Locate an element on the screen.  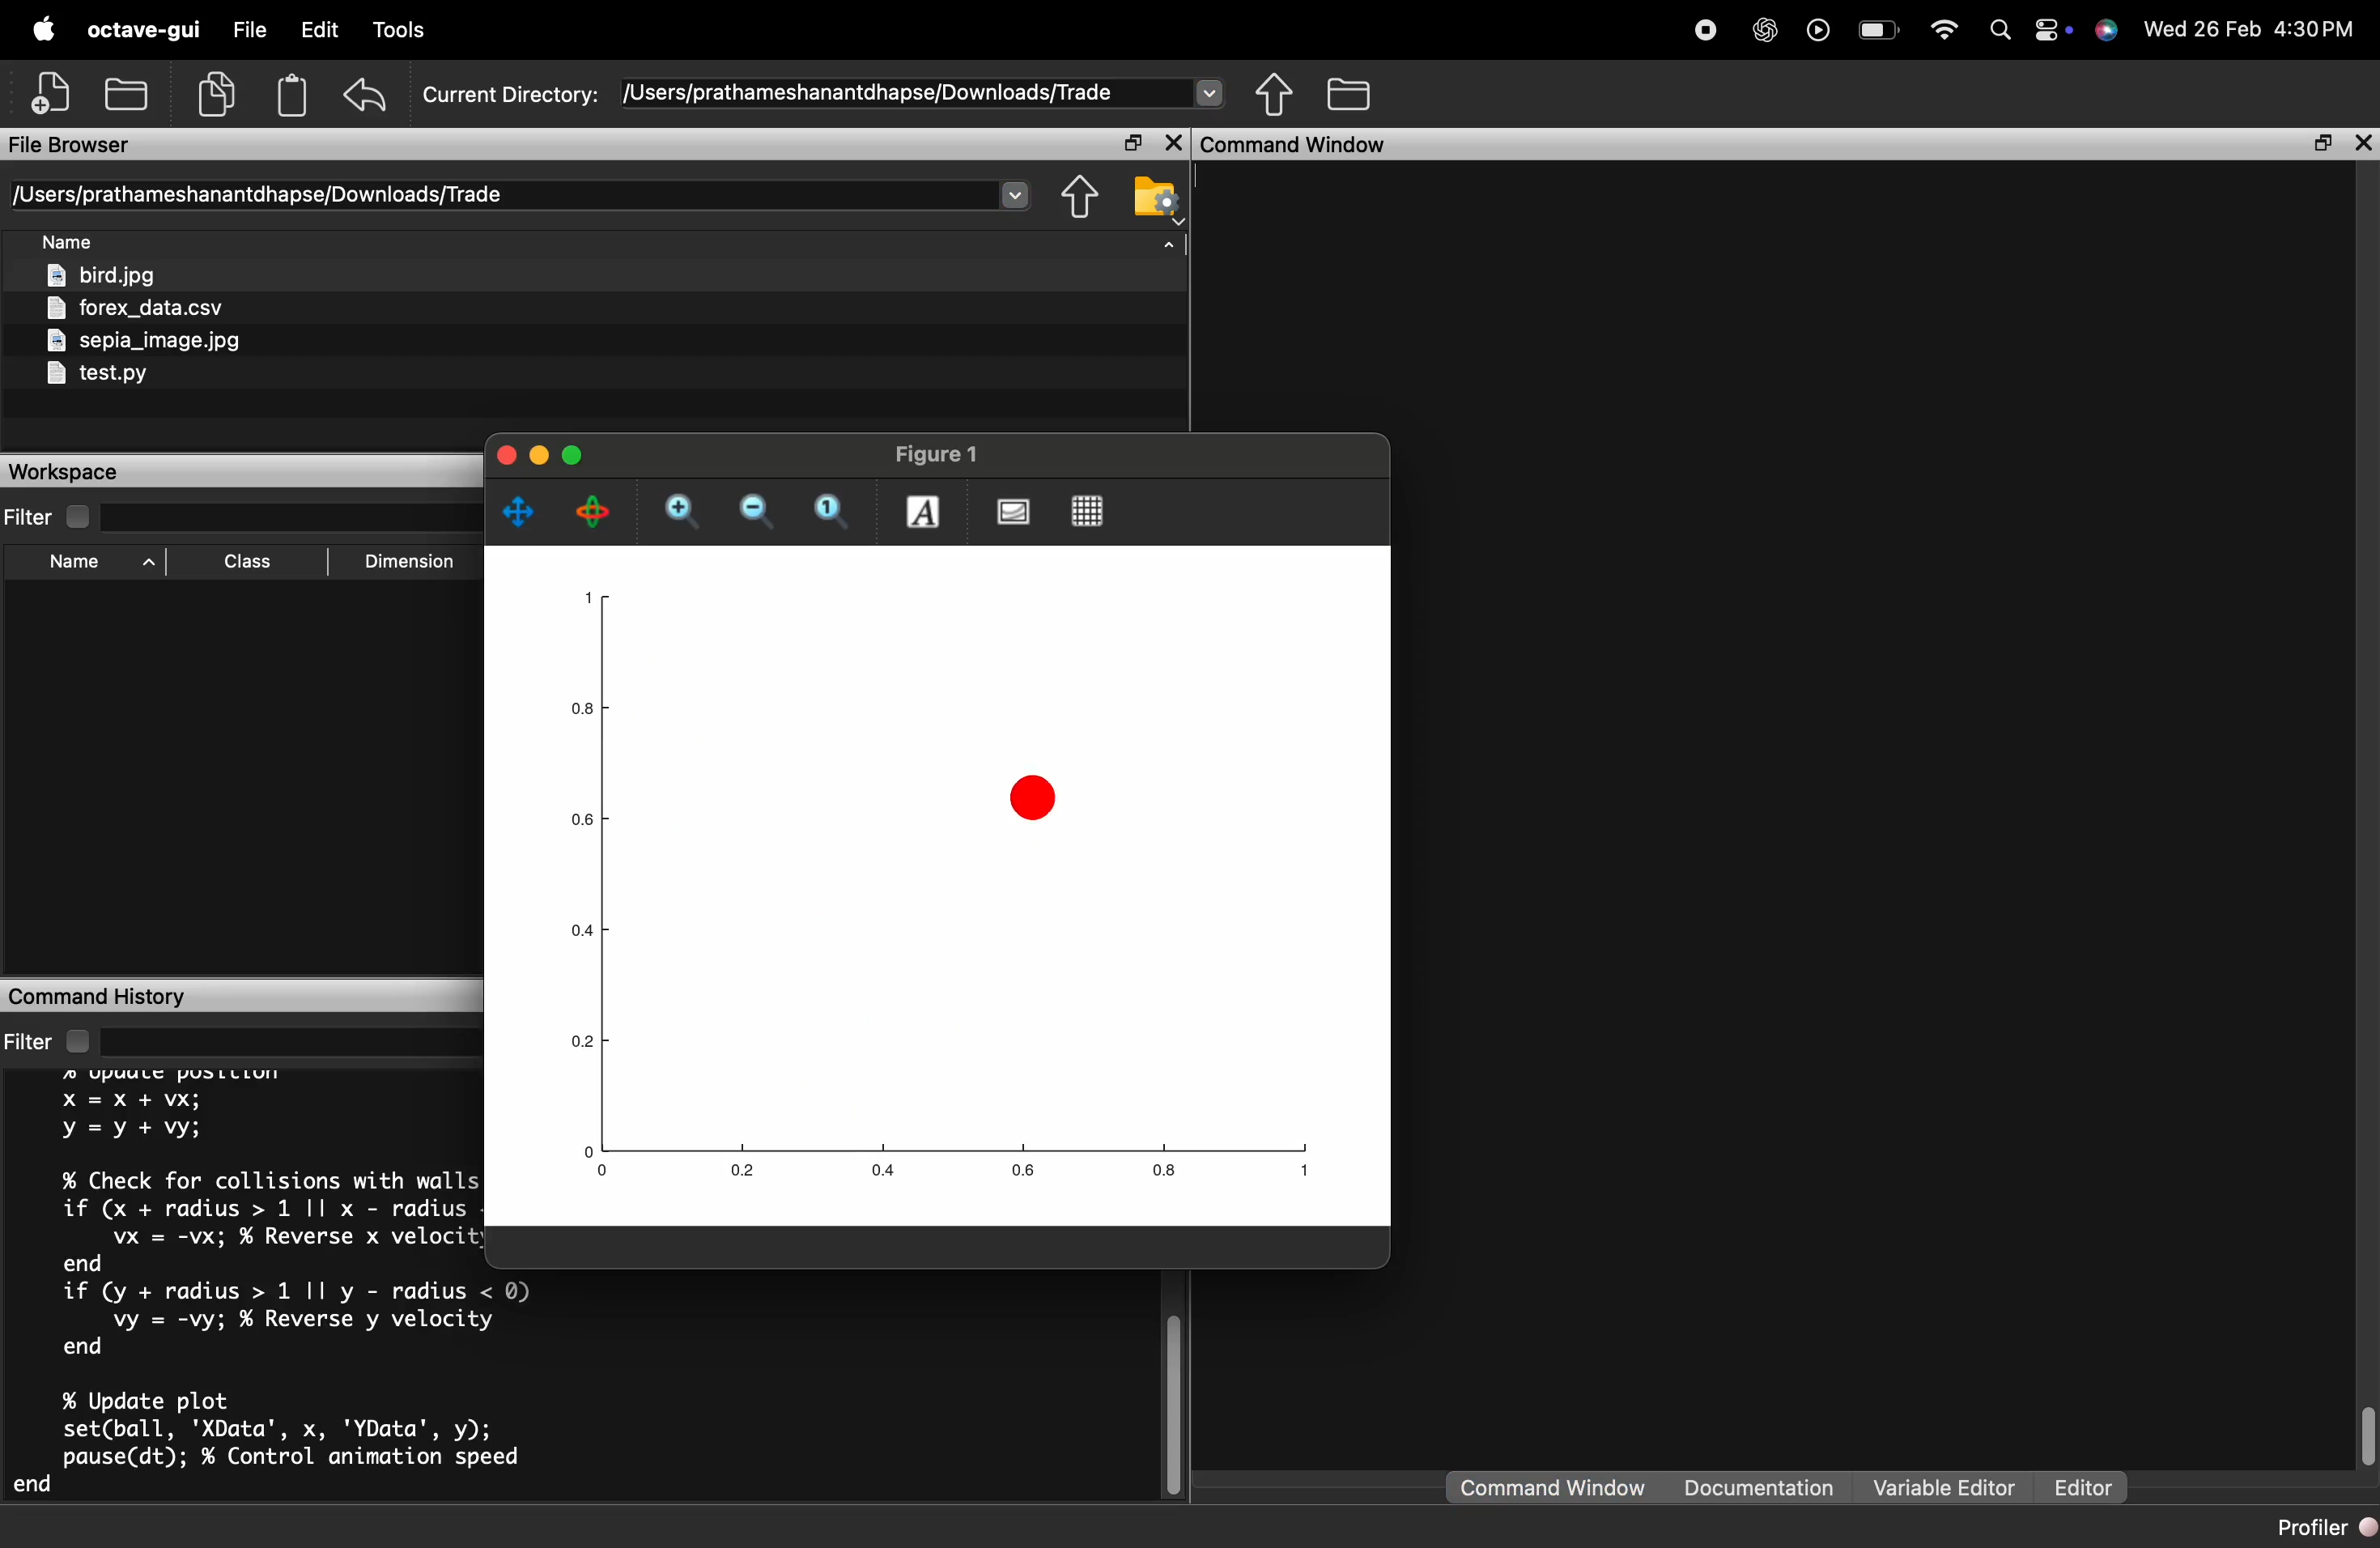
Drop-down  is located at coordinates (1013, 192).